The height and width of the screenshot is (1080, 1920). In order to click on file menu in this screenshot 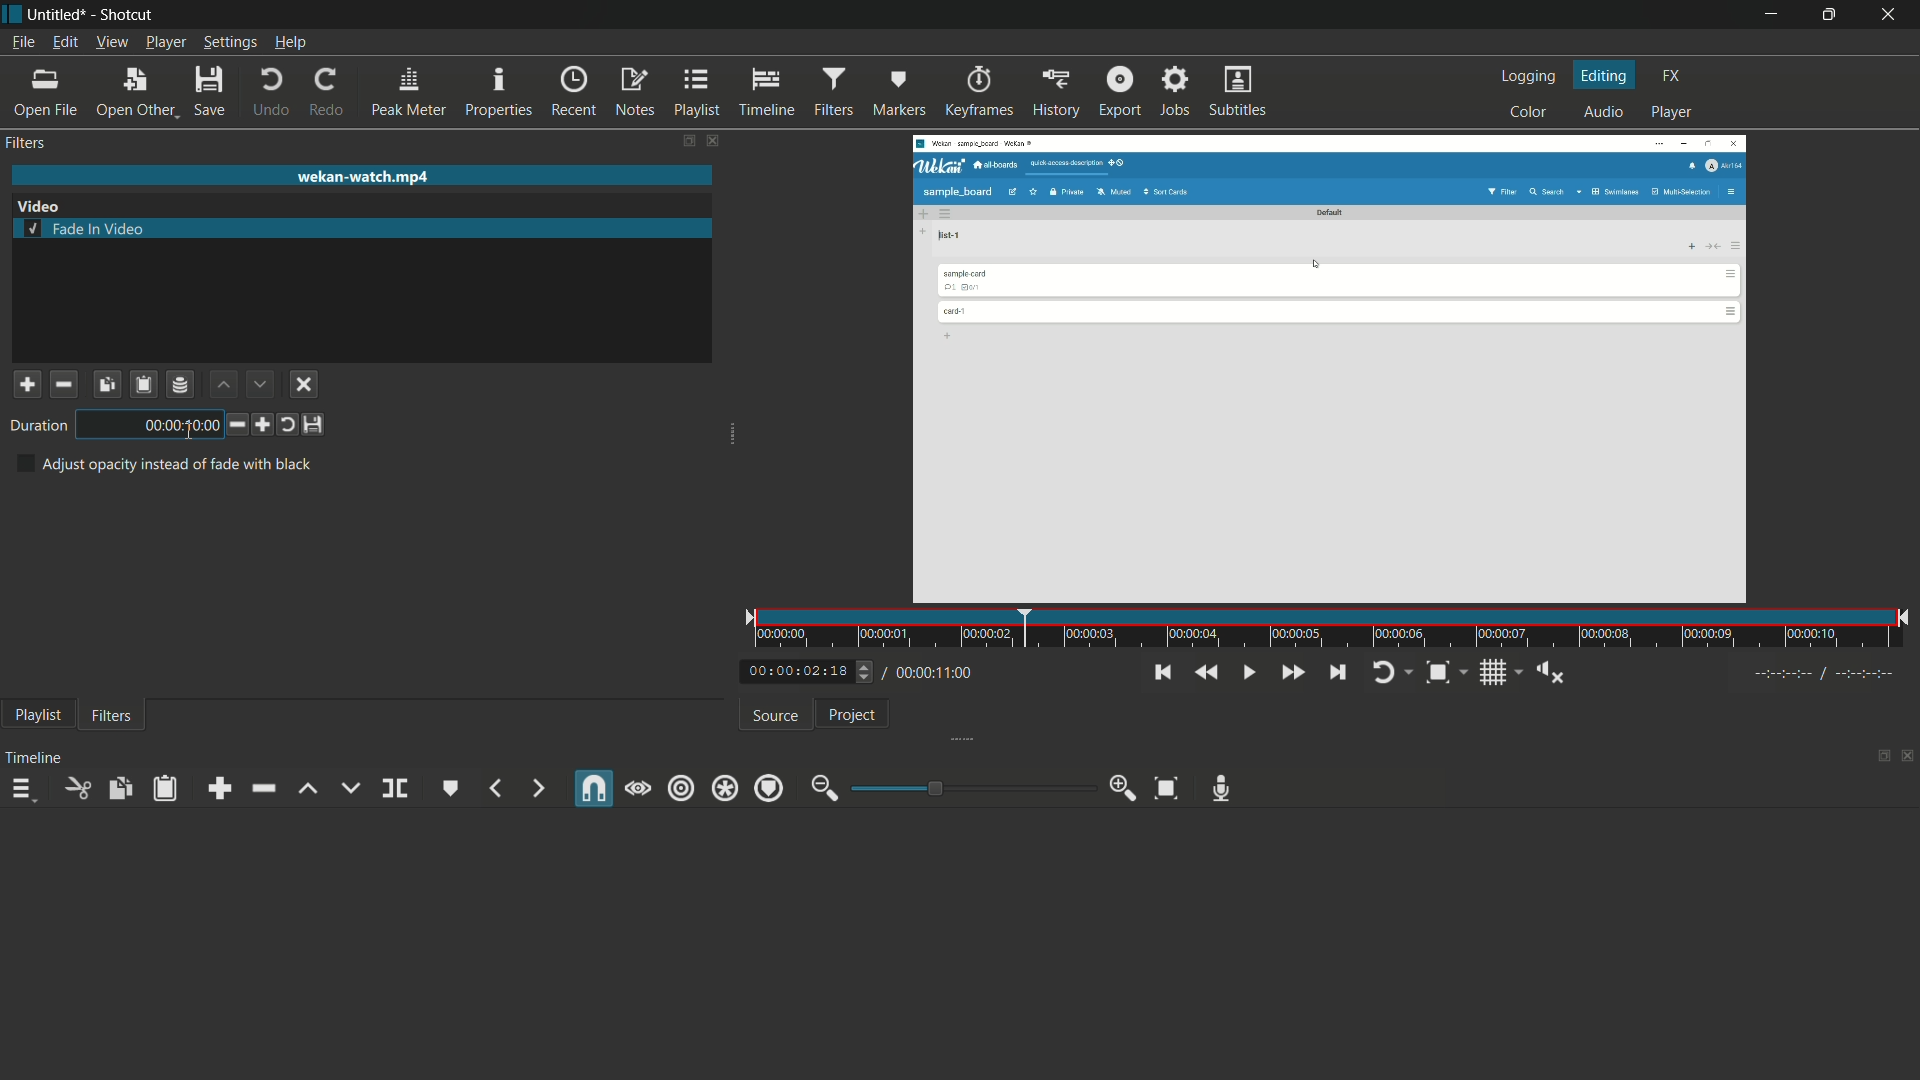, I will do `click(21, 43)`.